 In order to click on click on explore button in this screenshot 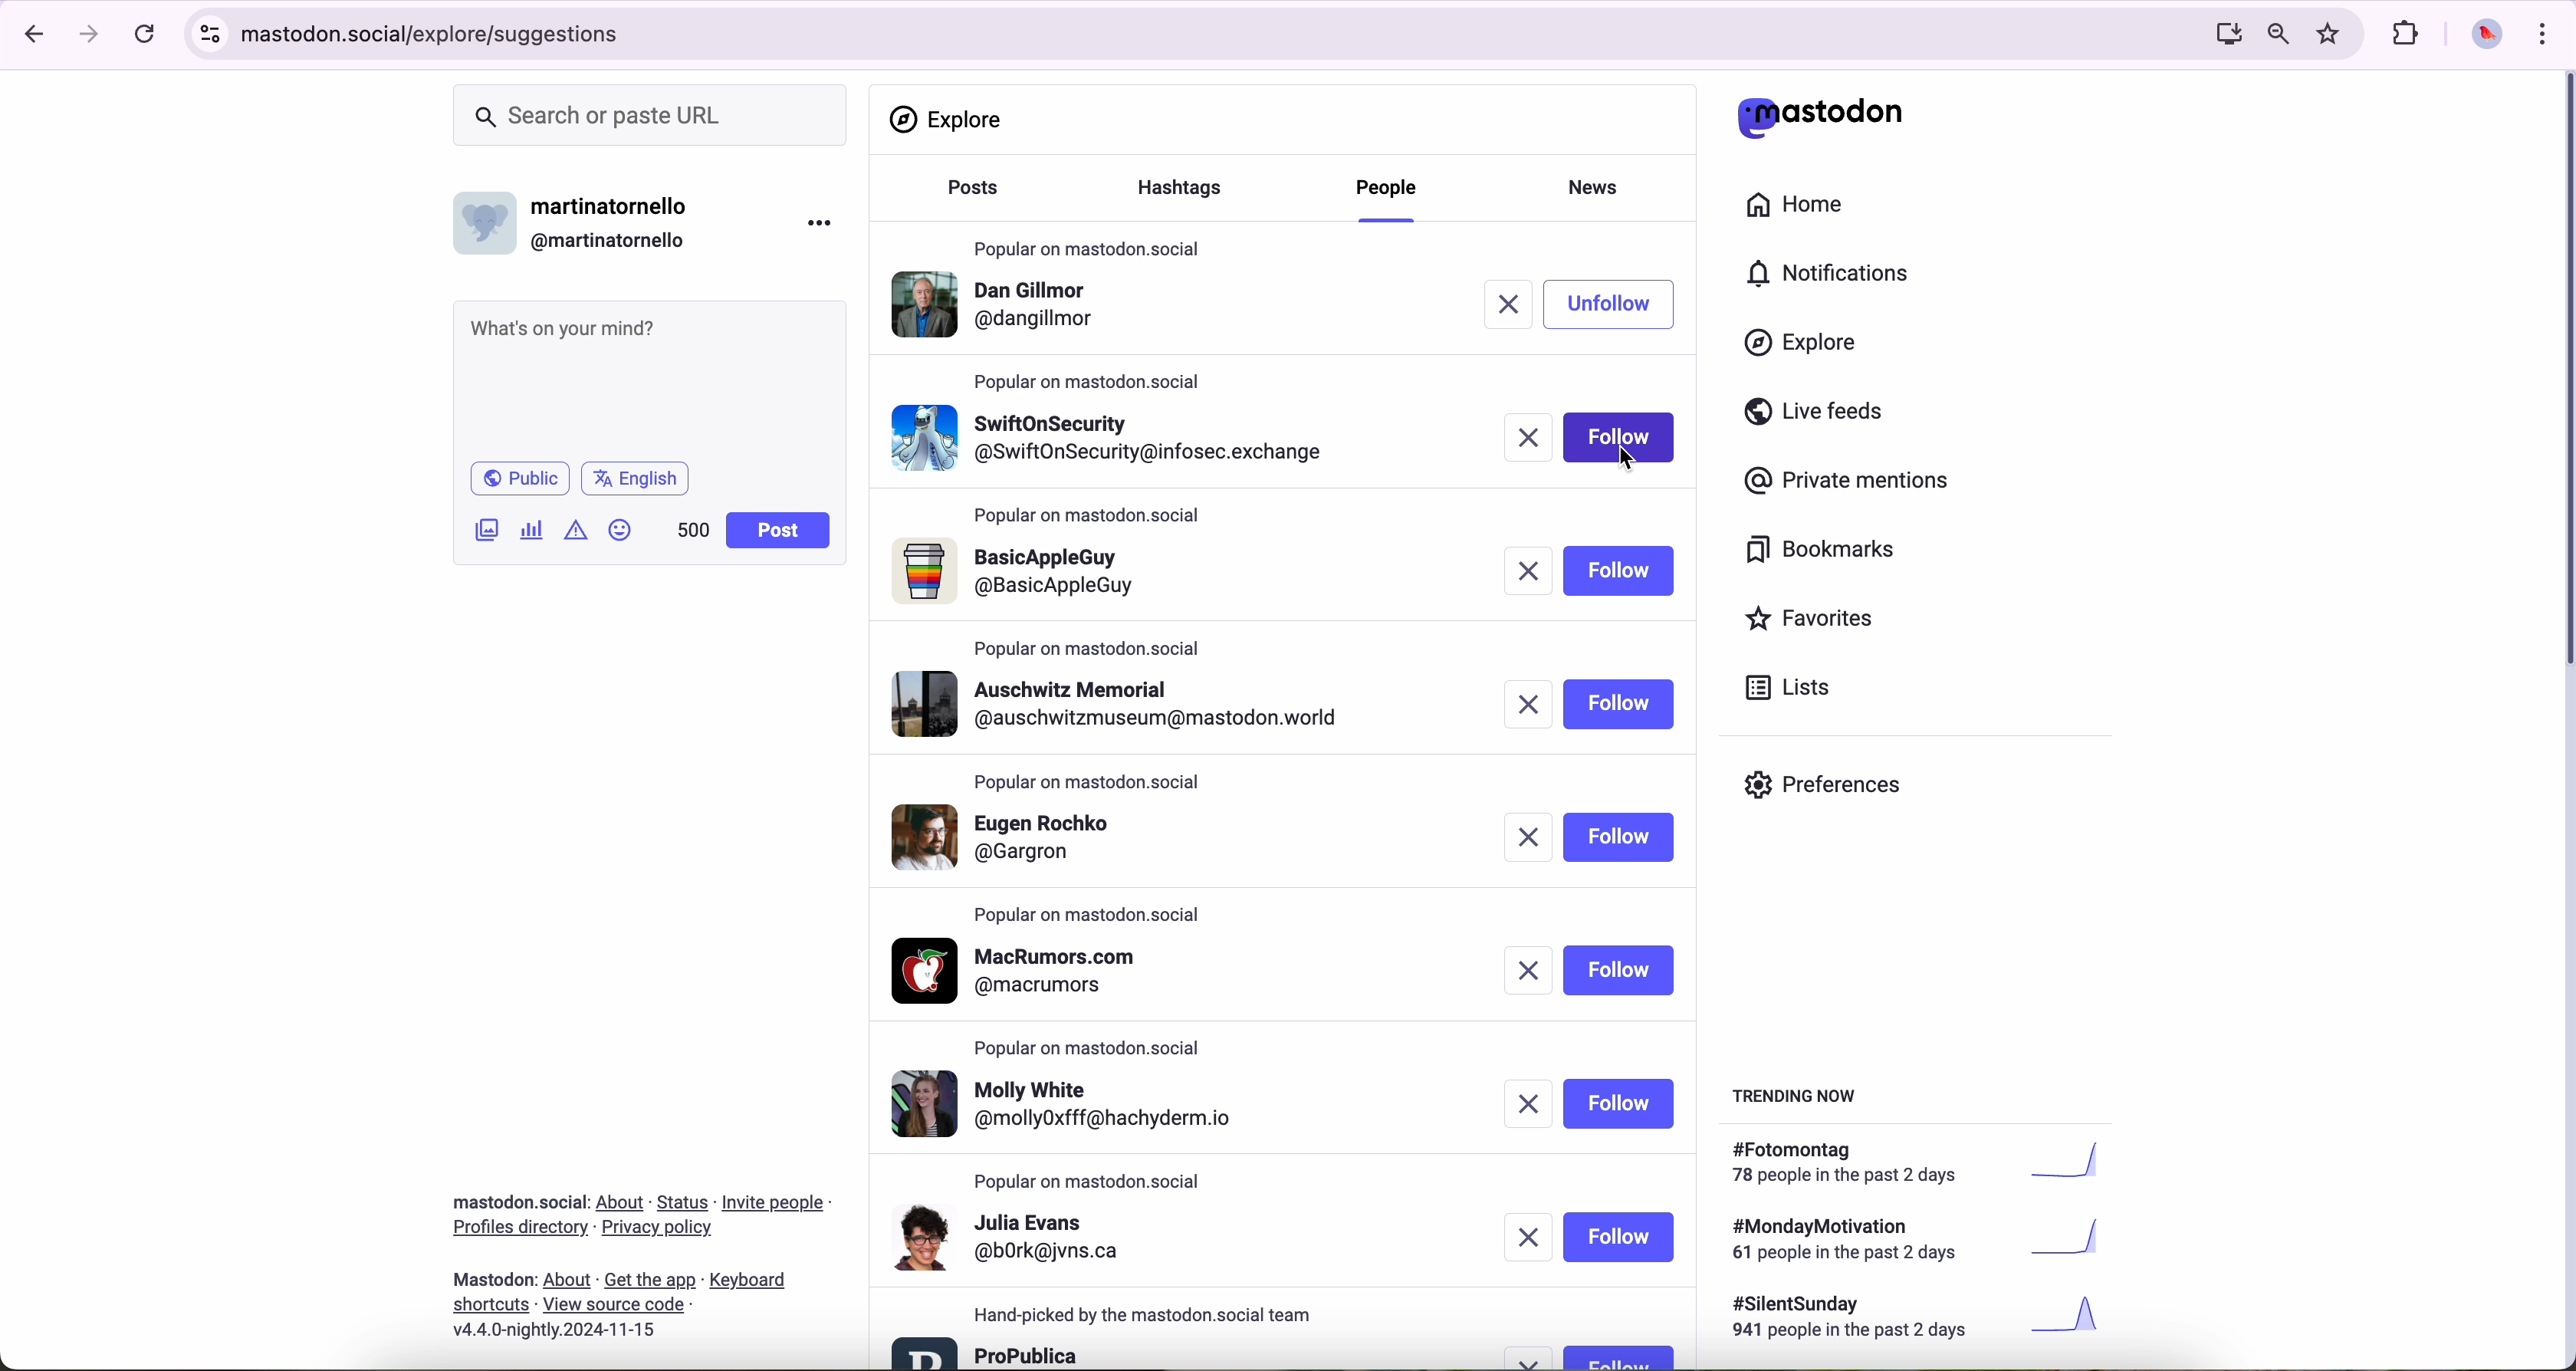, I will do `click(1806, 352)`.